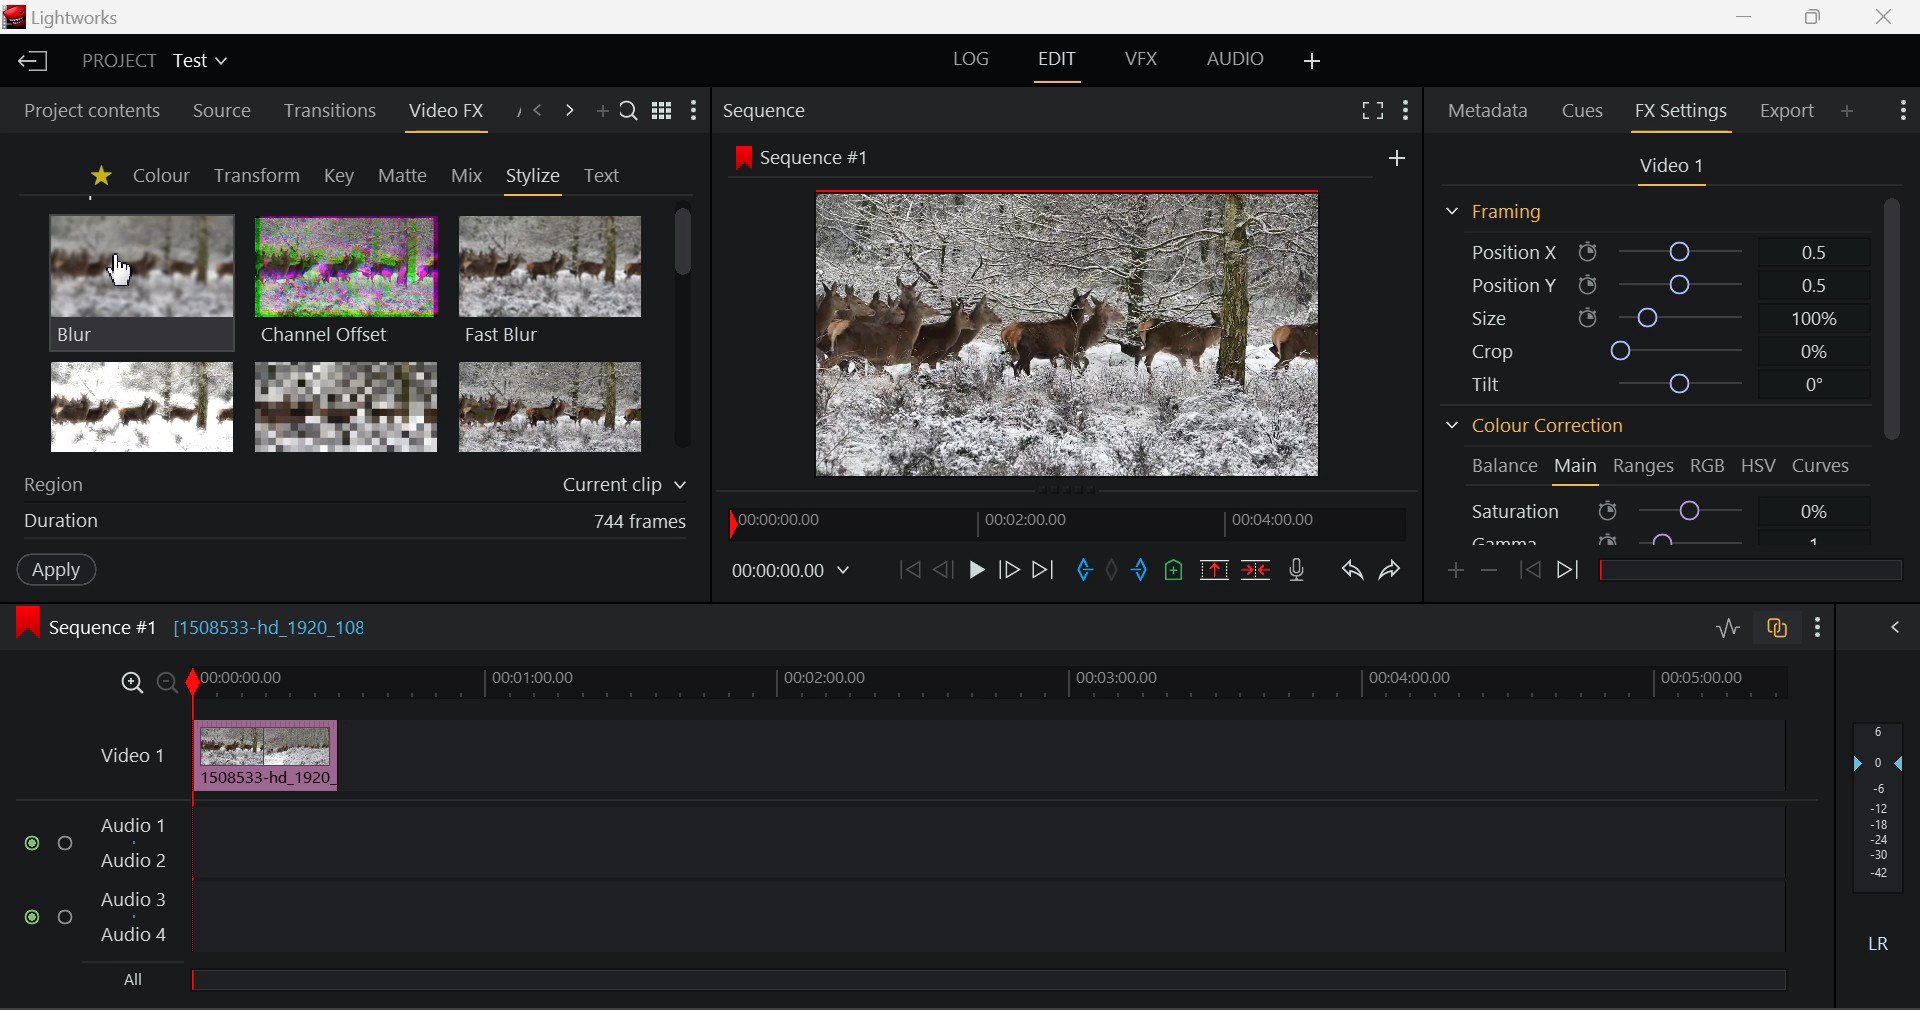  Describe the element at coordinates (1489, 569) in the screenshot. I see `Remove keyframe` at that location.